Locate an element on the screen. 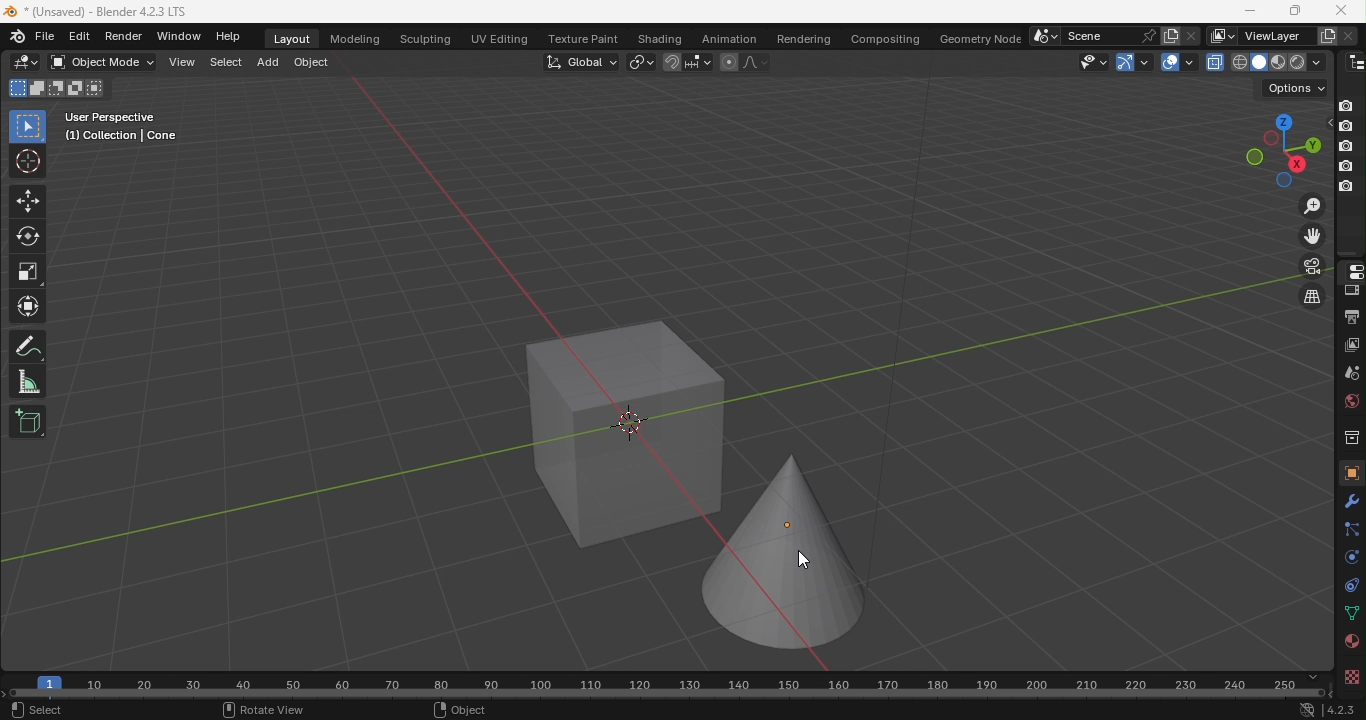 The image size is (1366, 720). Help is located at coordinates (231, 36).